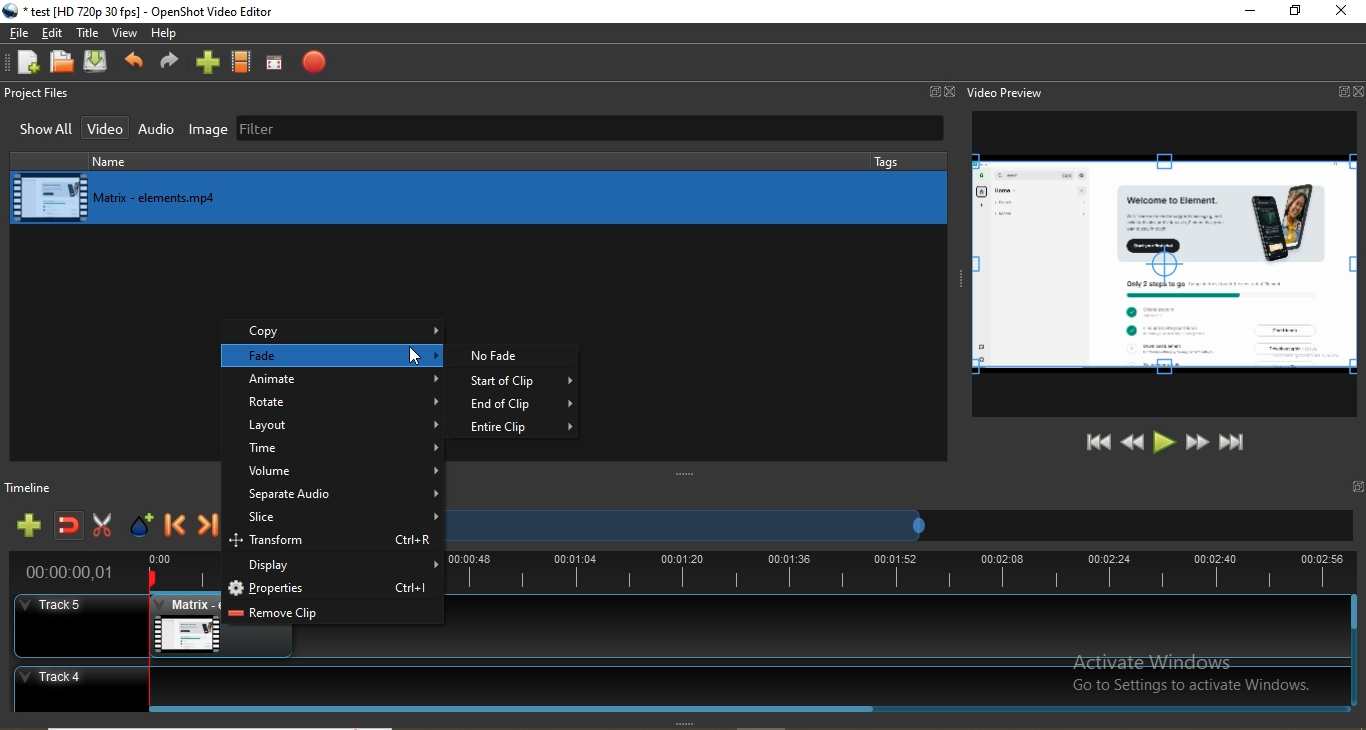 The image size is (1366, 730). What do you see at coordinates (955, 276) in the screenshot?
I see `adjust window` at bounding box center [955, 276].